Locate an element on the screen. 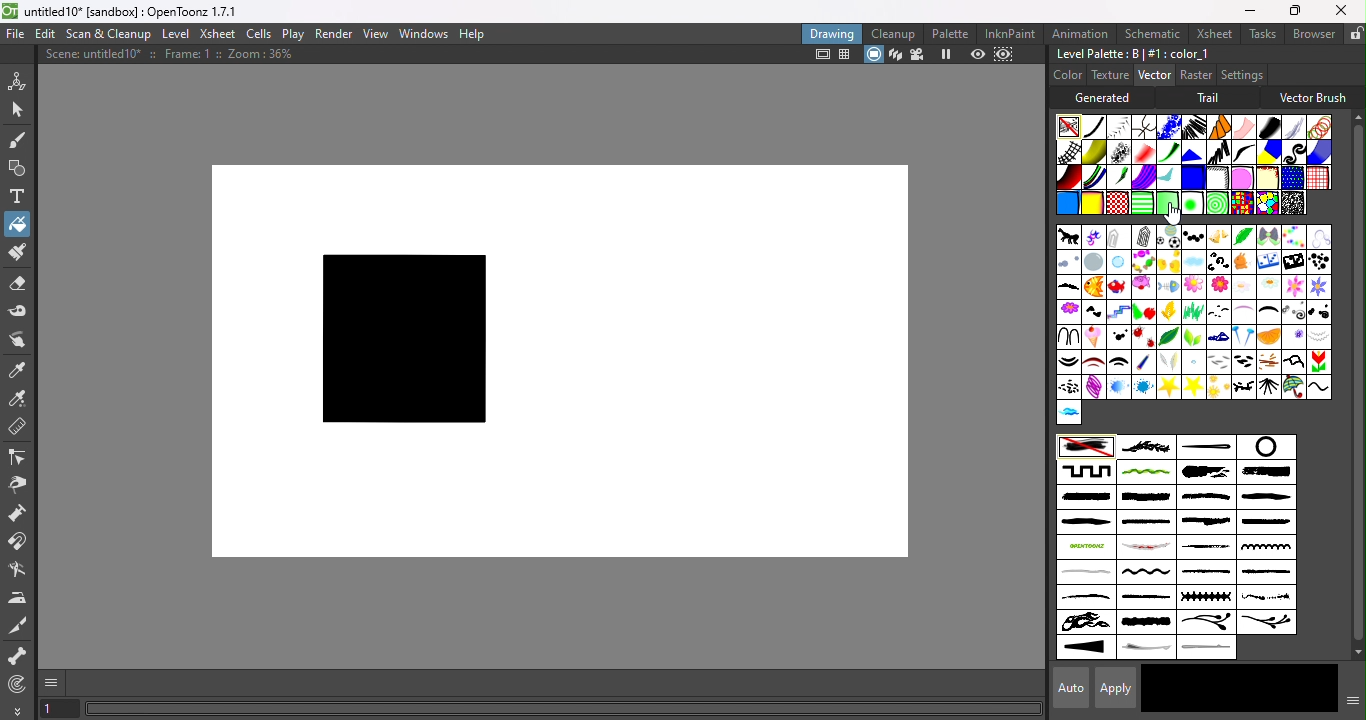 The height and width of the screenshot is (720, 1366). Sub-camera view is located at coordinates (1006, 54).